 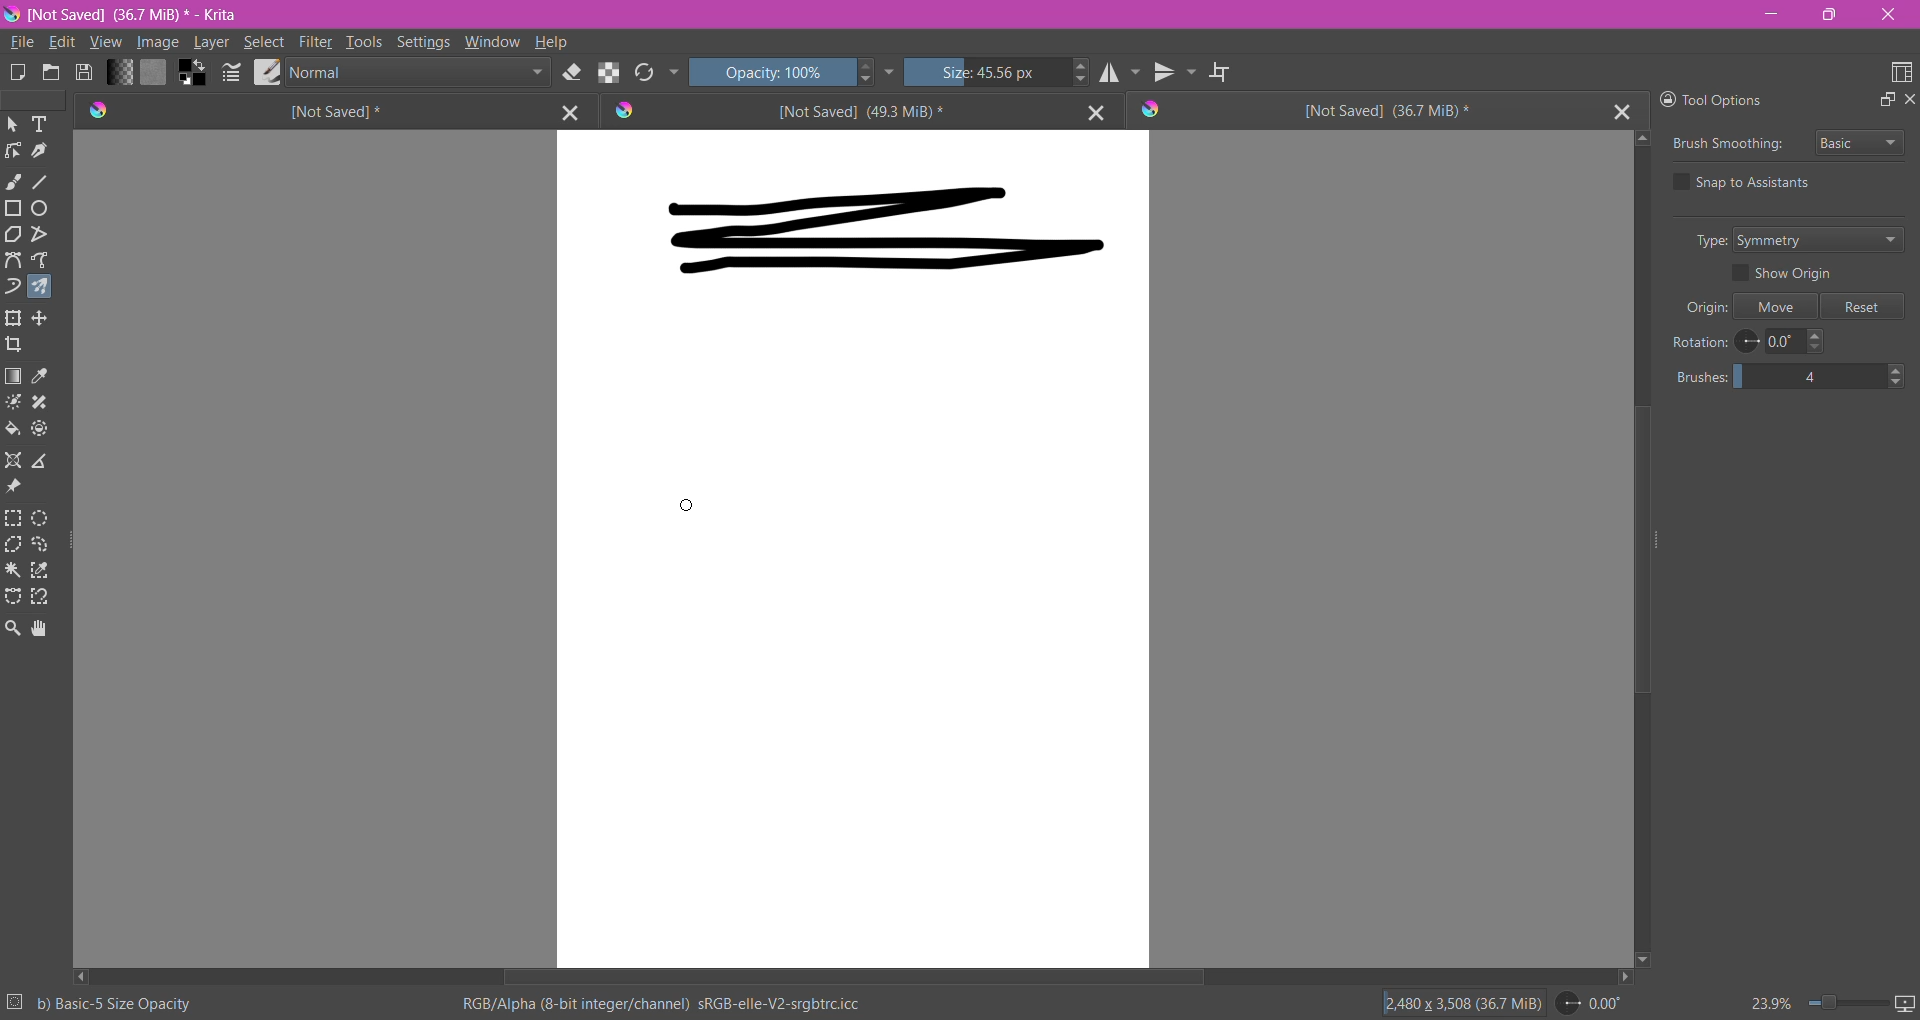 I want to click on Origin, so click(x=1700, y=309).